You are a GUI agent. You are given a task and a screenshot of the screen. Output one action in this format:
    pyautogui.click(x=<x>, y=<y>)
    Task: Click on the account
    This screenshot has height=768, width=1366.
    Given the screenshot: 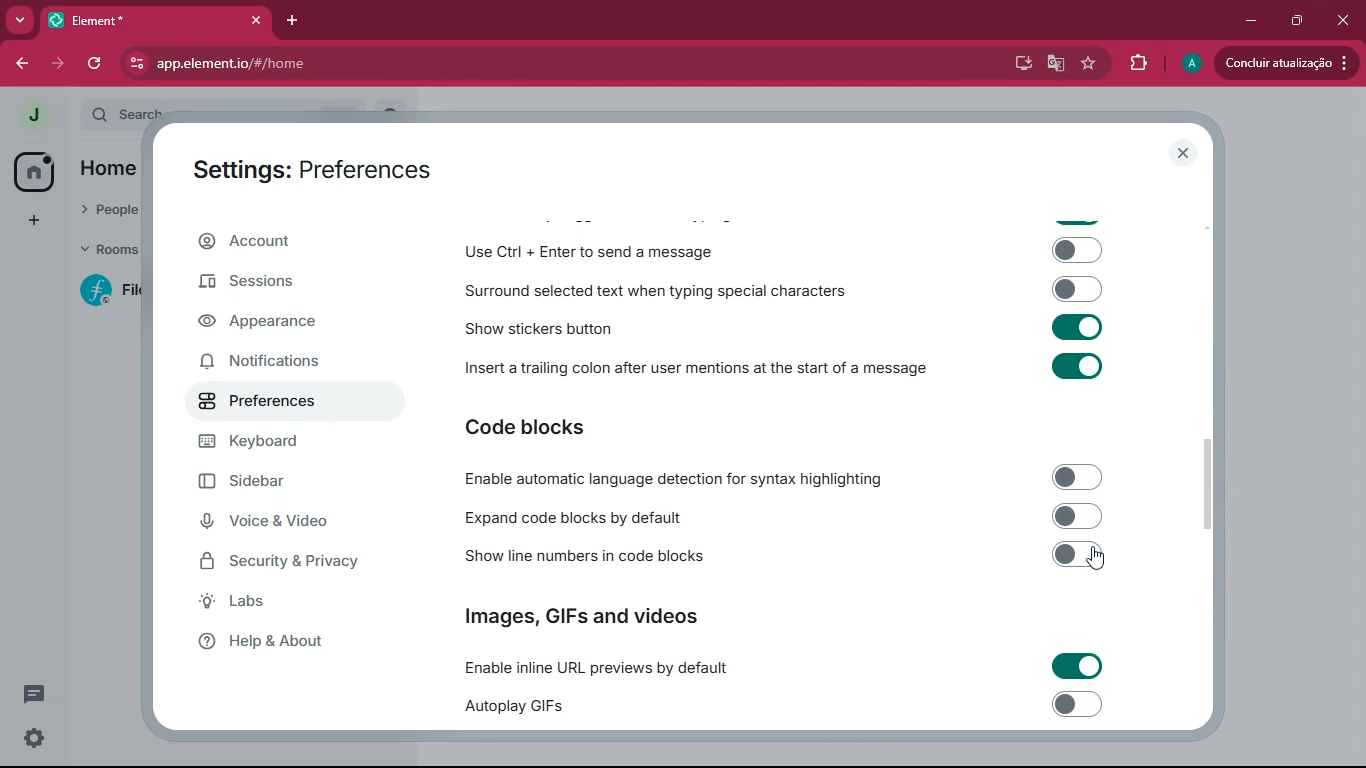 What is the action you would take?
    pyautogui.click(x=293, y=241)
    